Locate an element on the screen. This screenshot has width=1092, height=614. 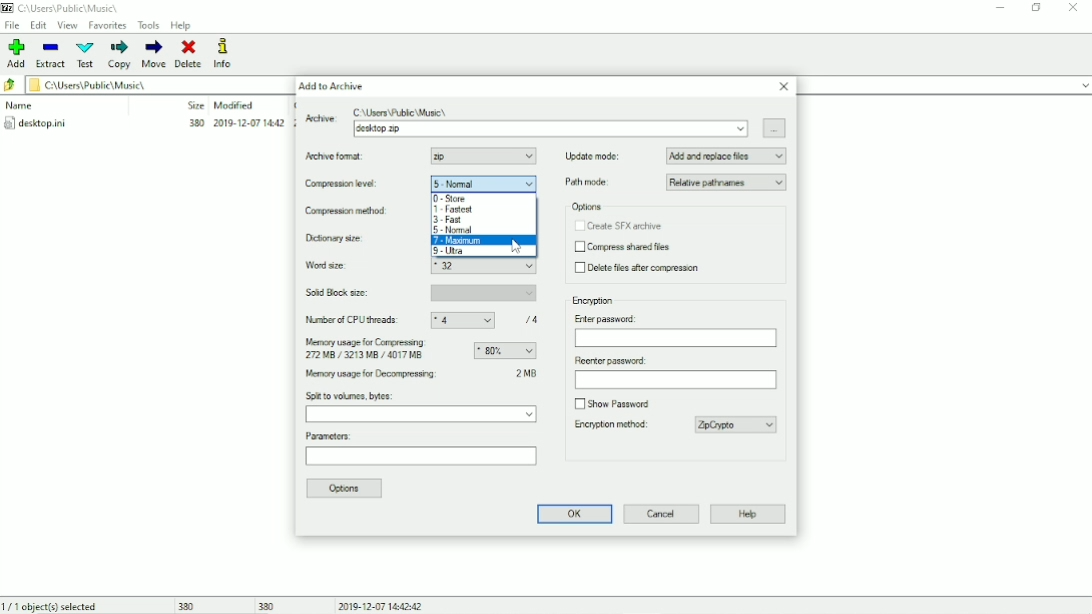
Tools is located at coordinates (149, 25).